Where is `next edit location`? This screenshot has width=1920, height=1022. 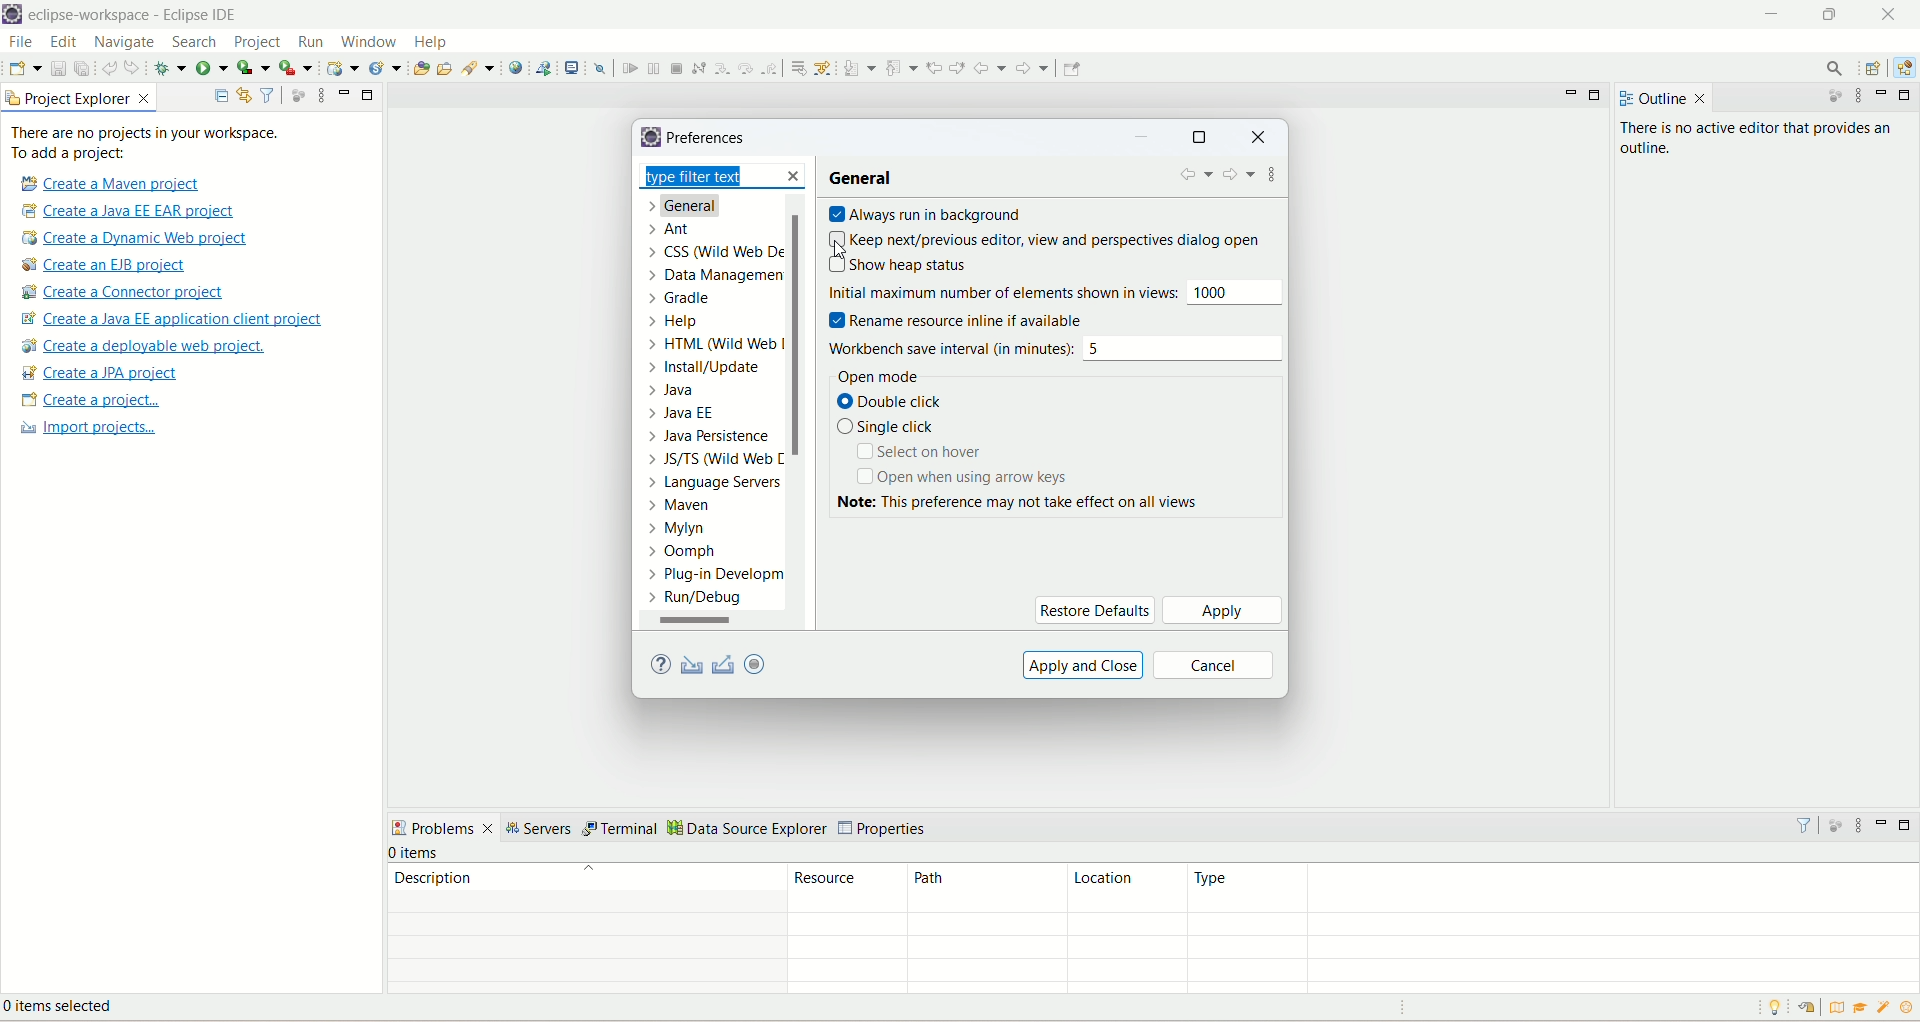
next edit location is located at coordinates (957, 65).